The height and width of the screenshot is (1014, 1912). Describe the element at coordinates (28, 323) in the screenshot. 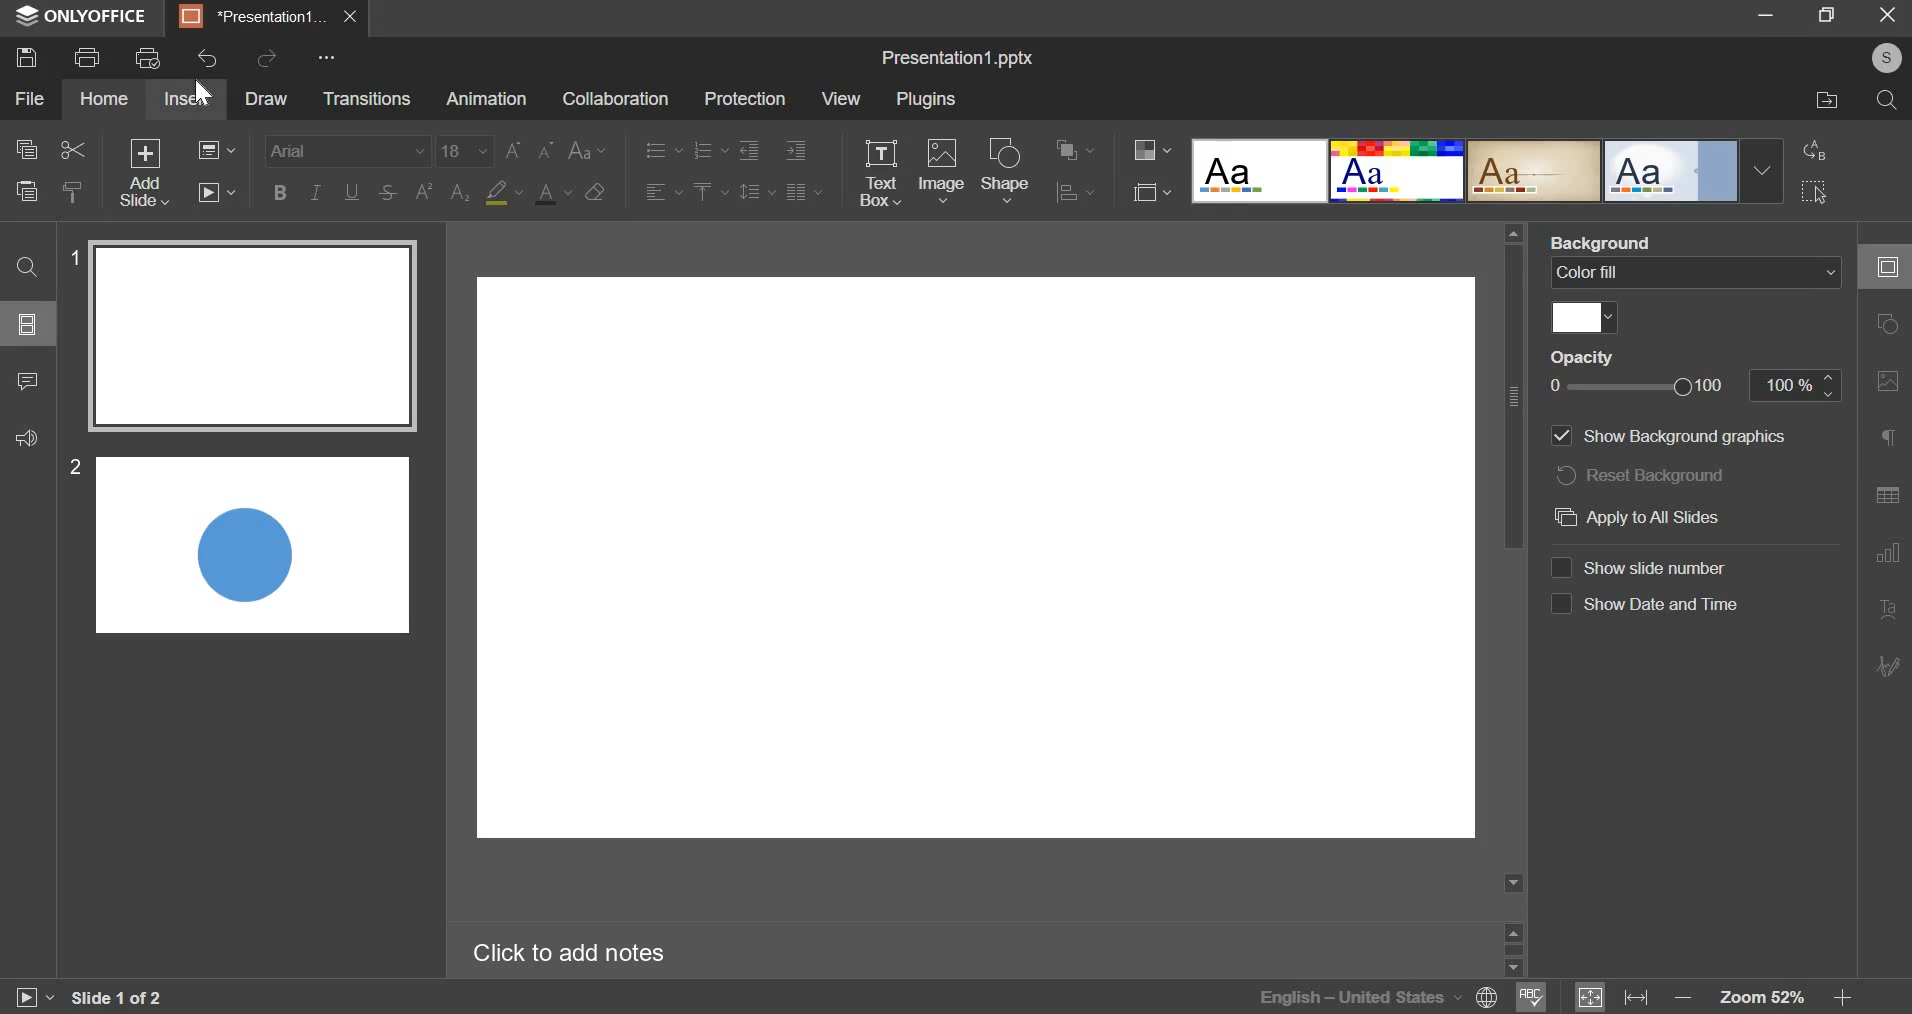

I see `slide` at that location.